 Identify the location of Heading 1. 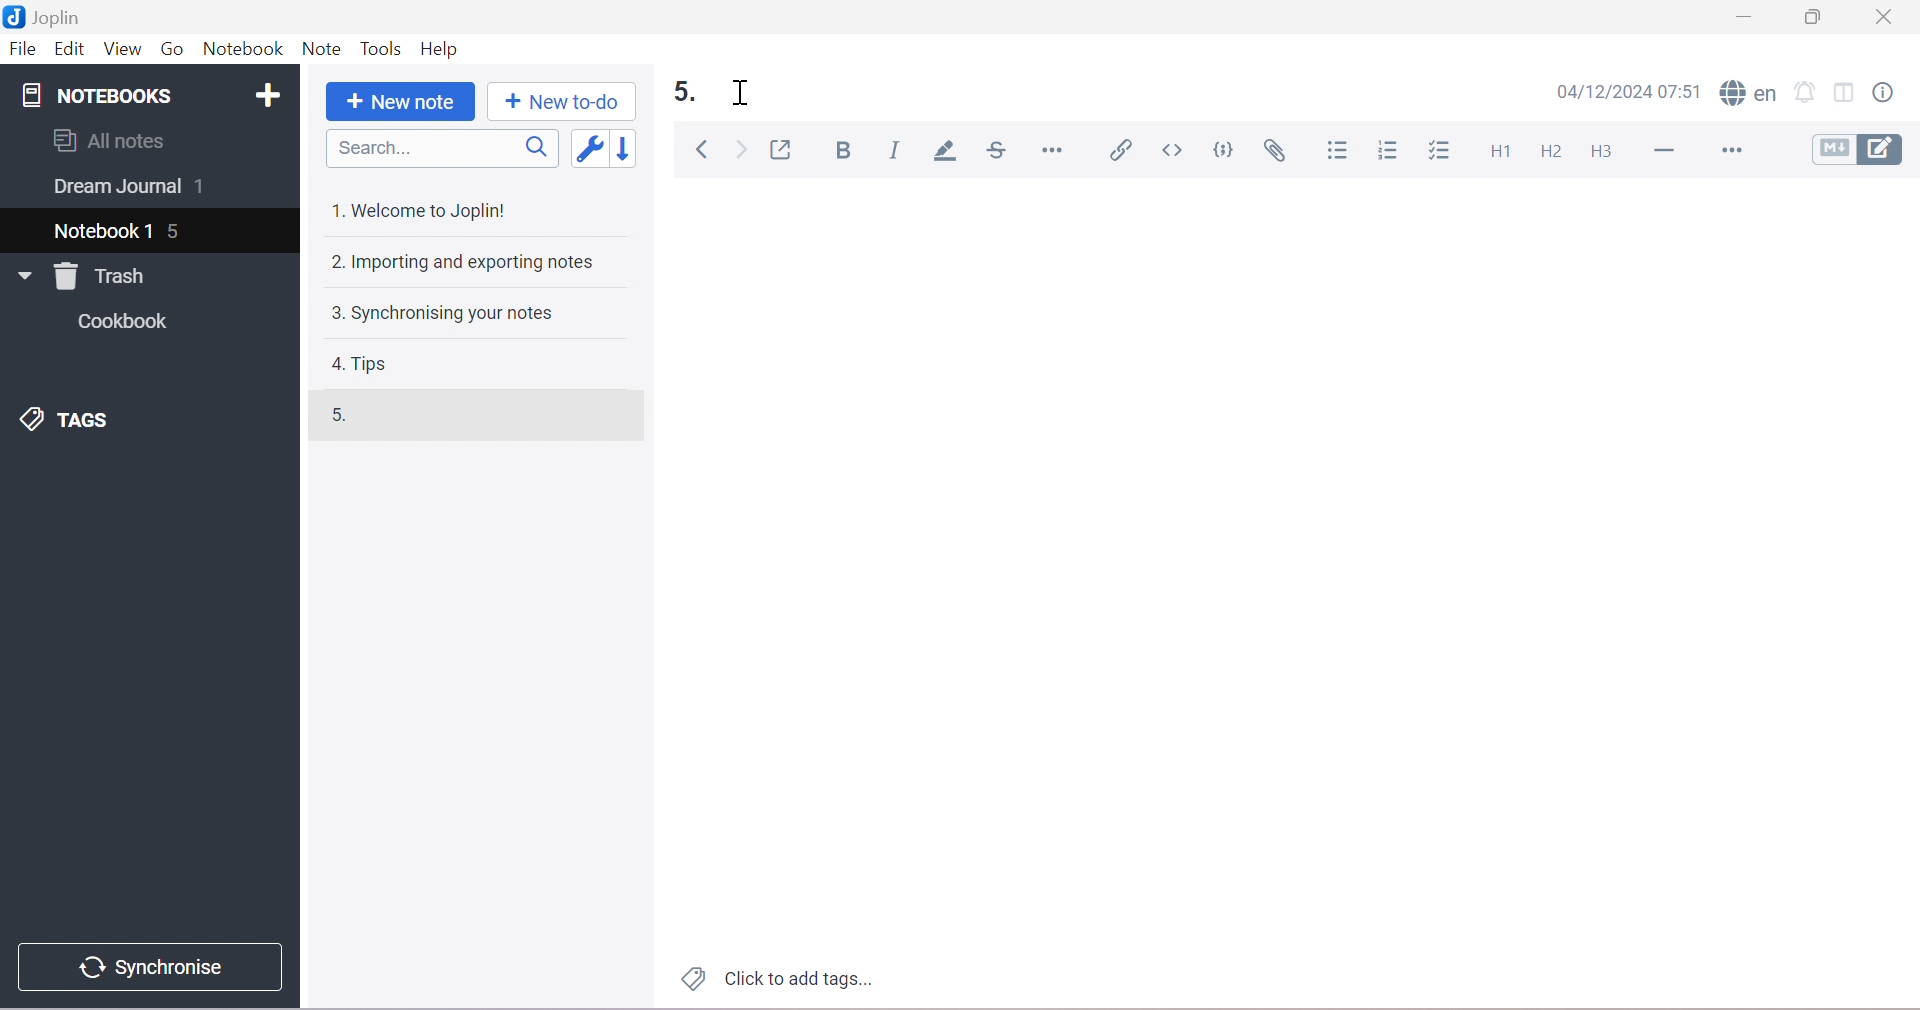
(1503, 150).